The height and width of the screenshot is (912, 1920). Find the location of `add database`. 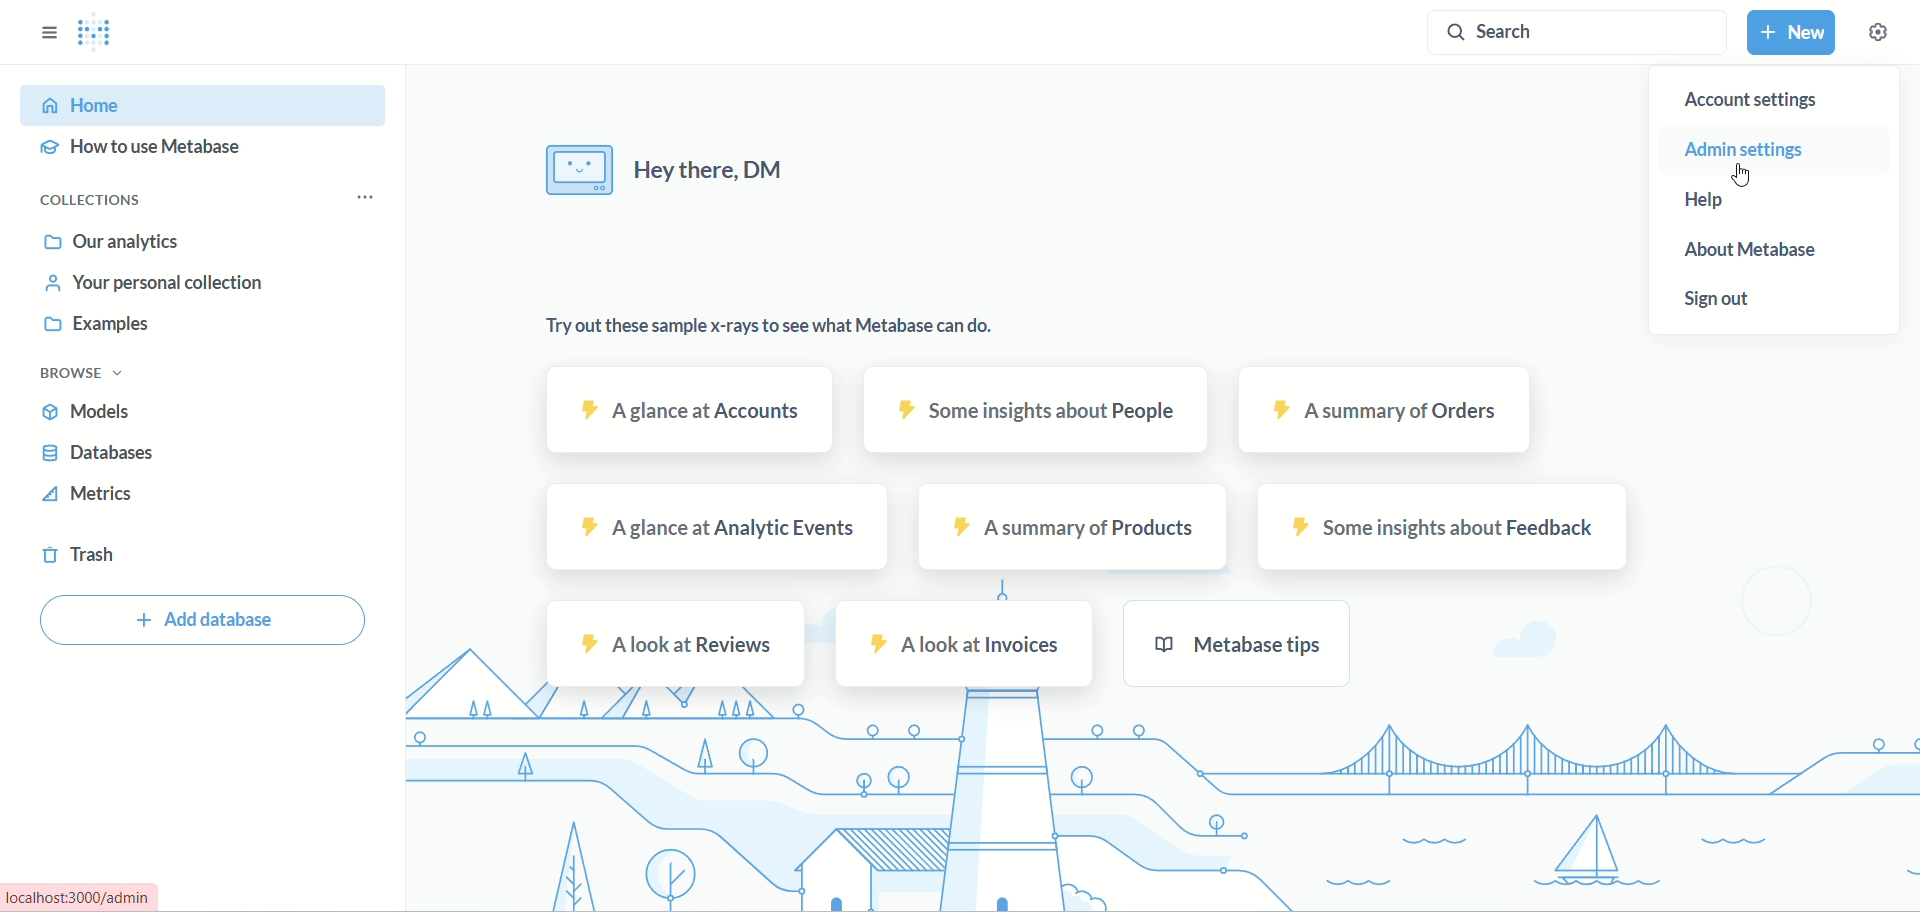

add database is located at coordinates (200, 621).